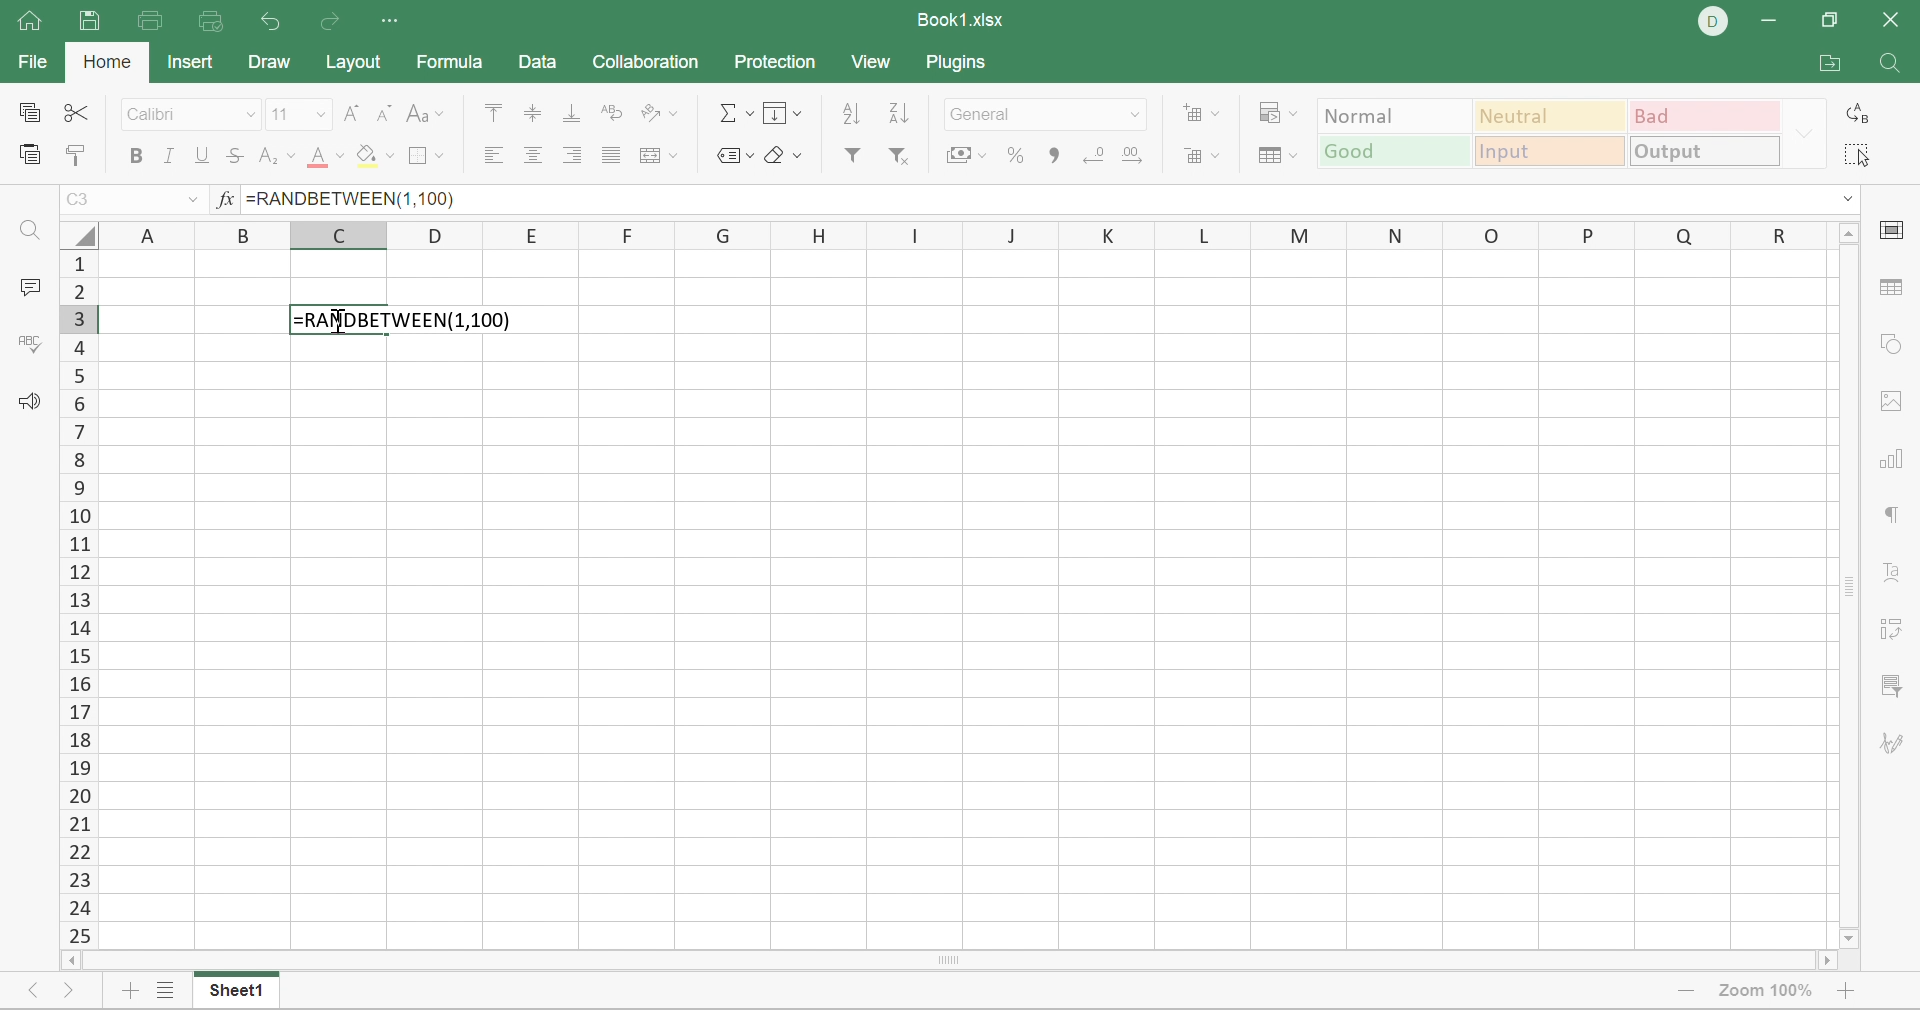 The width and height of the screenshot is (1920, 1010). Describe the element at coordinates (27, 289) in the screenshot. I see `Comments` at that location.